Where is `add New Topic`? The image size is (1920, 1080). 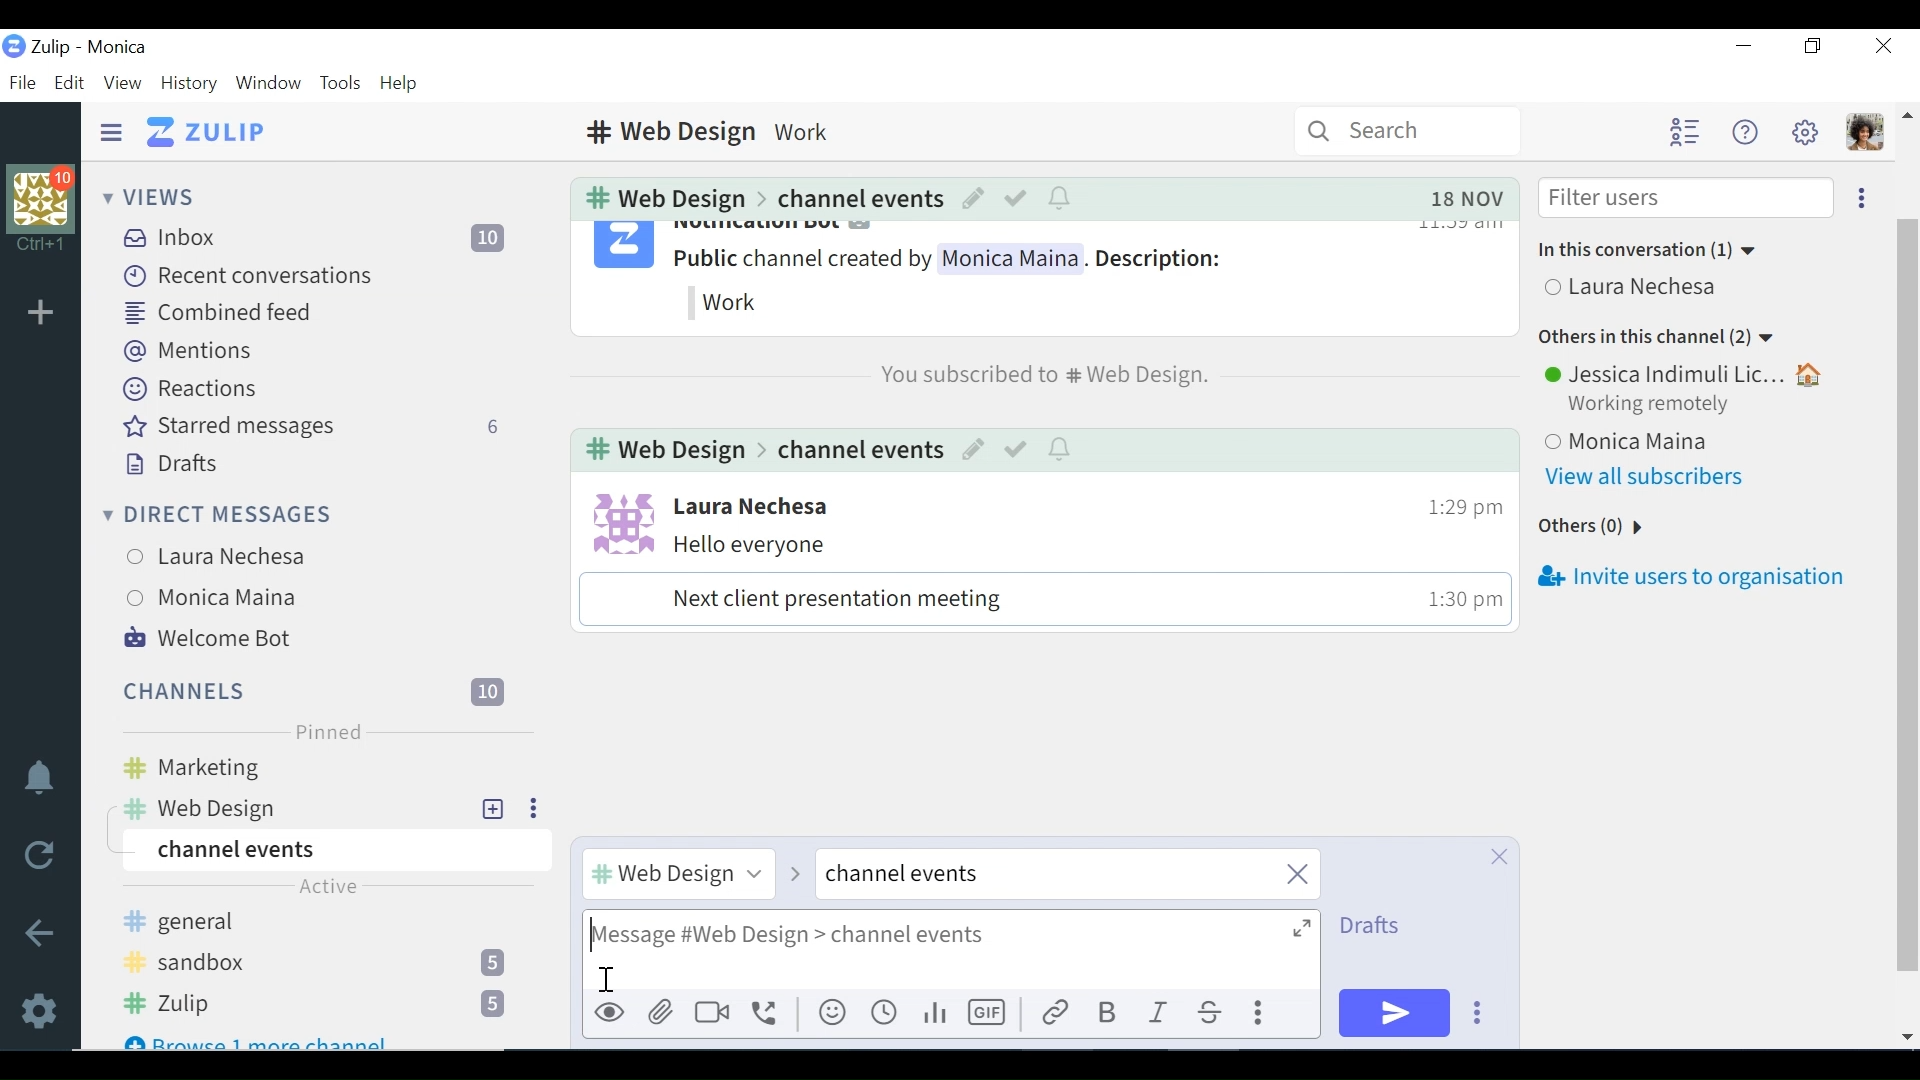 add New Topic is located at coordinates (494, 808).